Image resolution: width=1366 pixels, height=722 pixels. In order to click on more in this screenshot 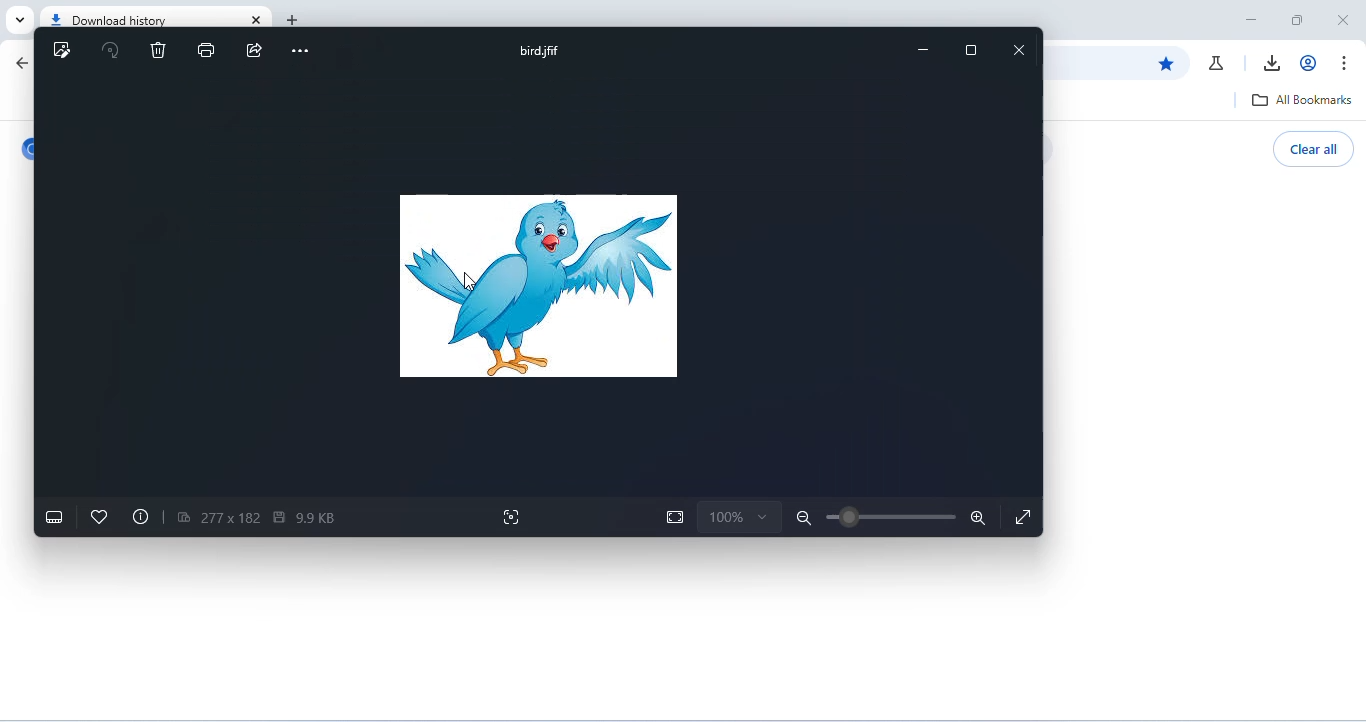, I will do `click(303, 52)`.